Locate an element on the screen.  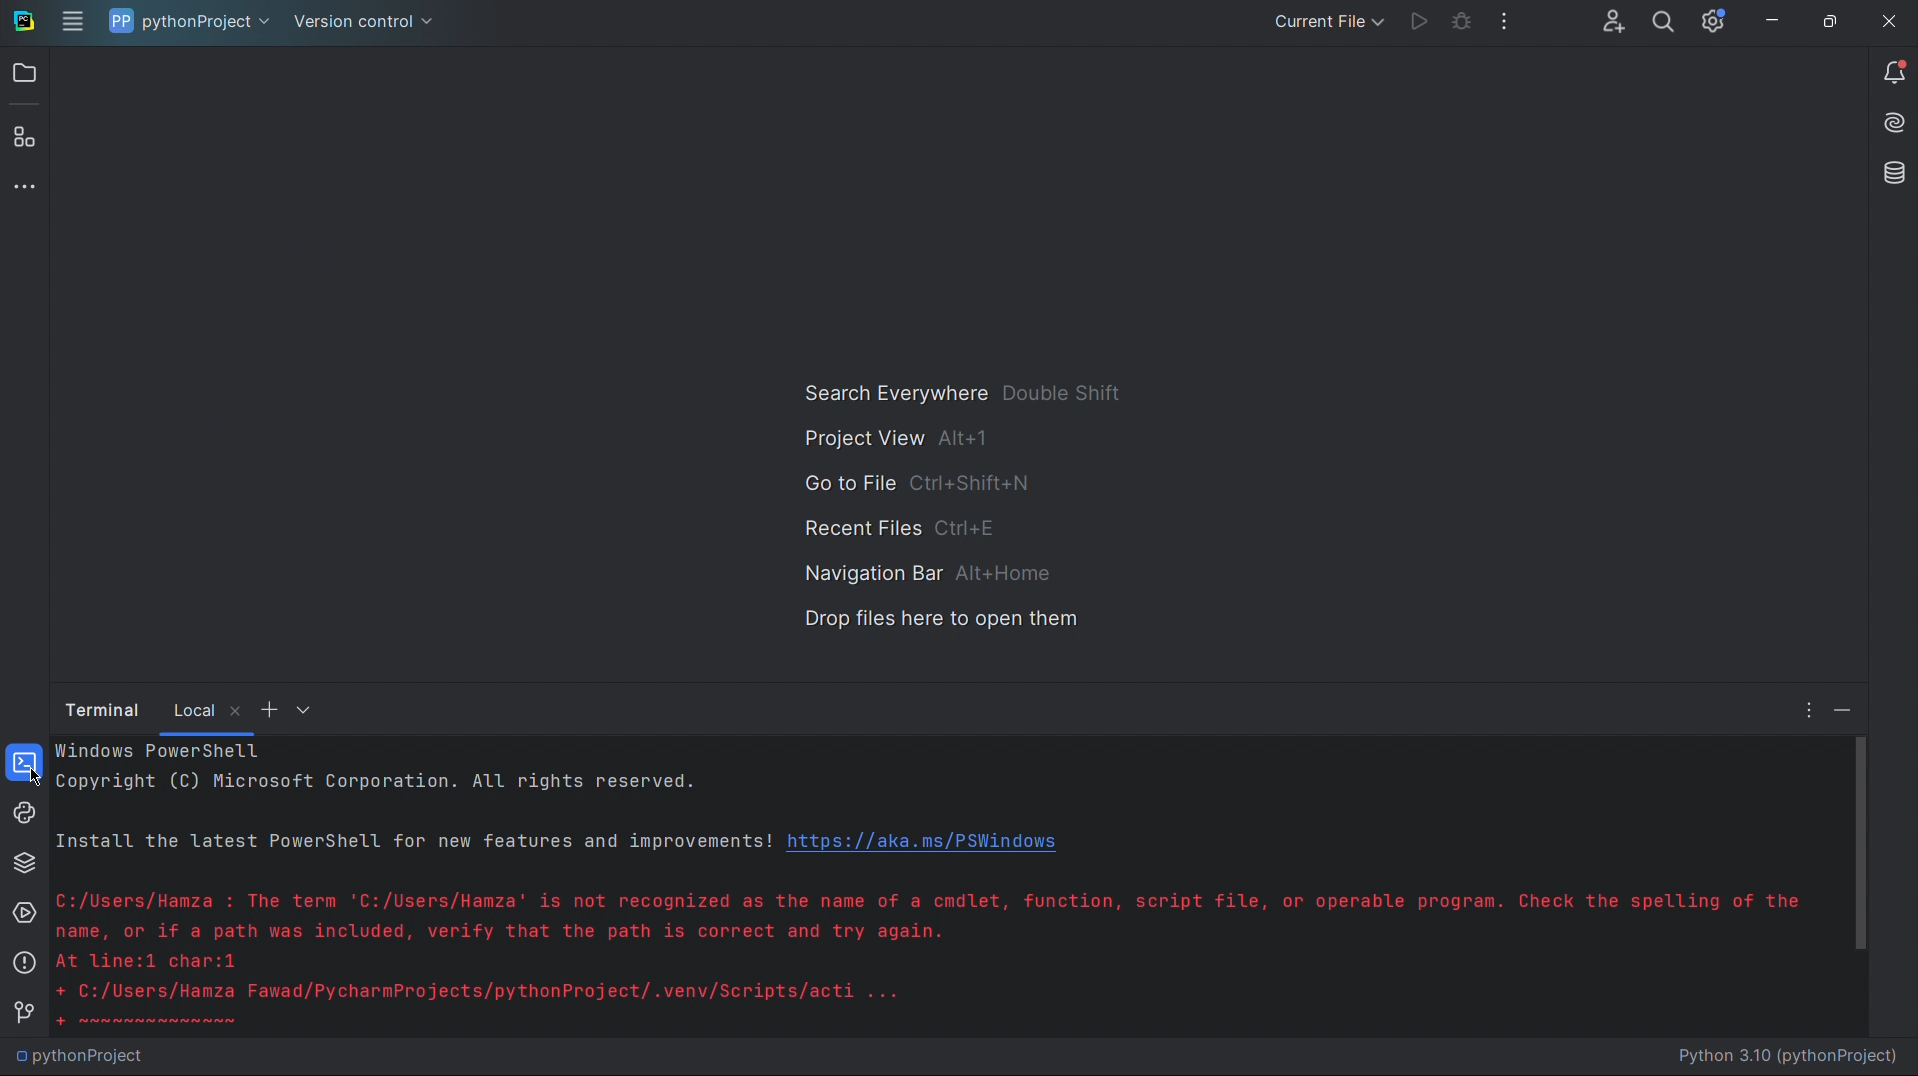
Logo is located at coordinates (26, 22).